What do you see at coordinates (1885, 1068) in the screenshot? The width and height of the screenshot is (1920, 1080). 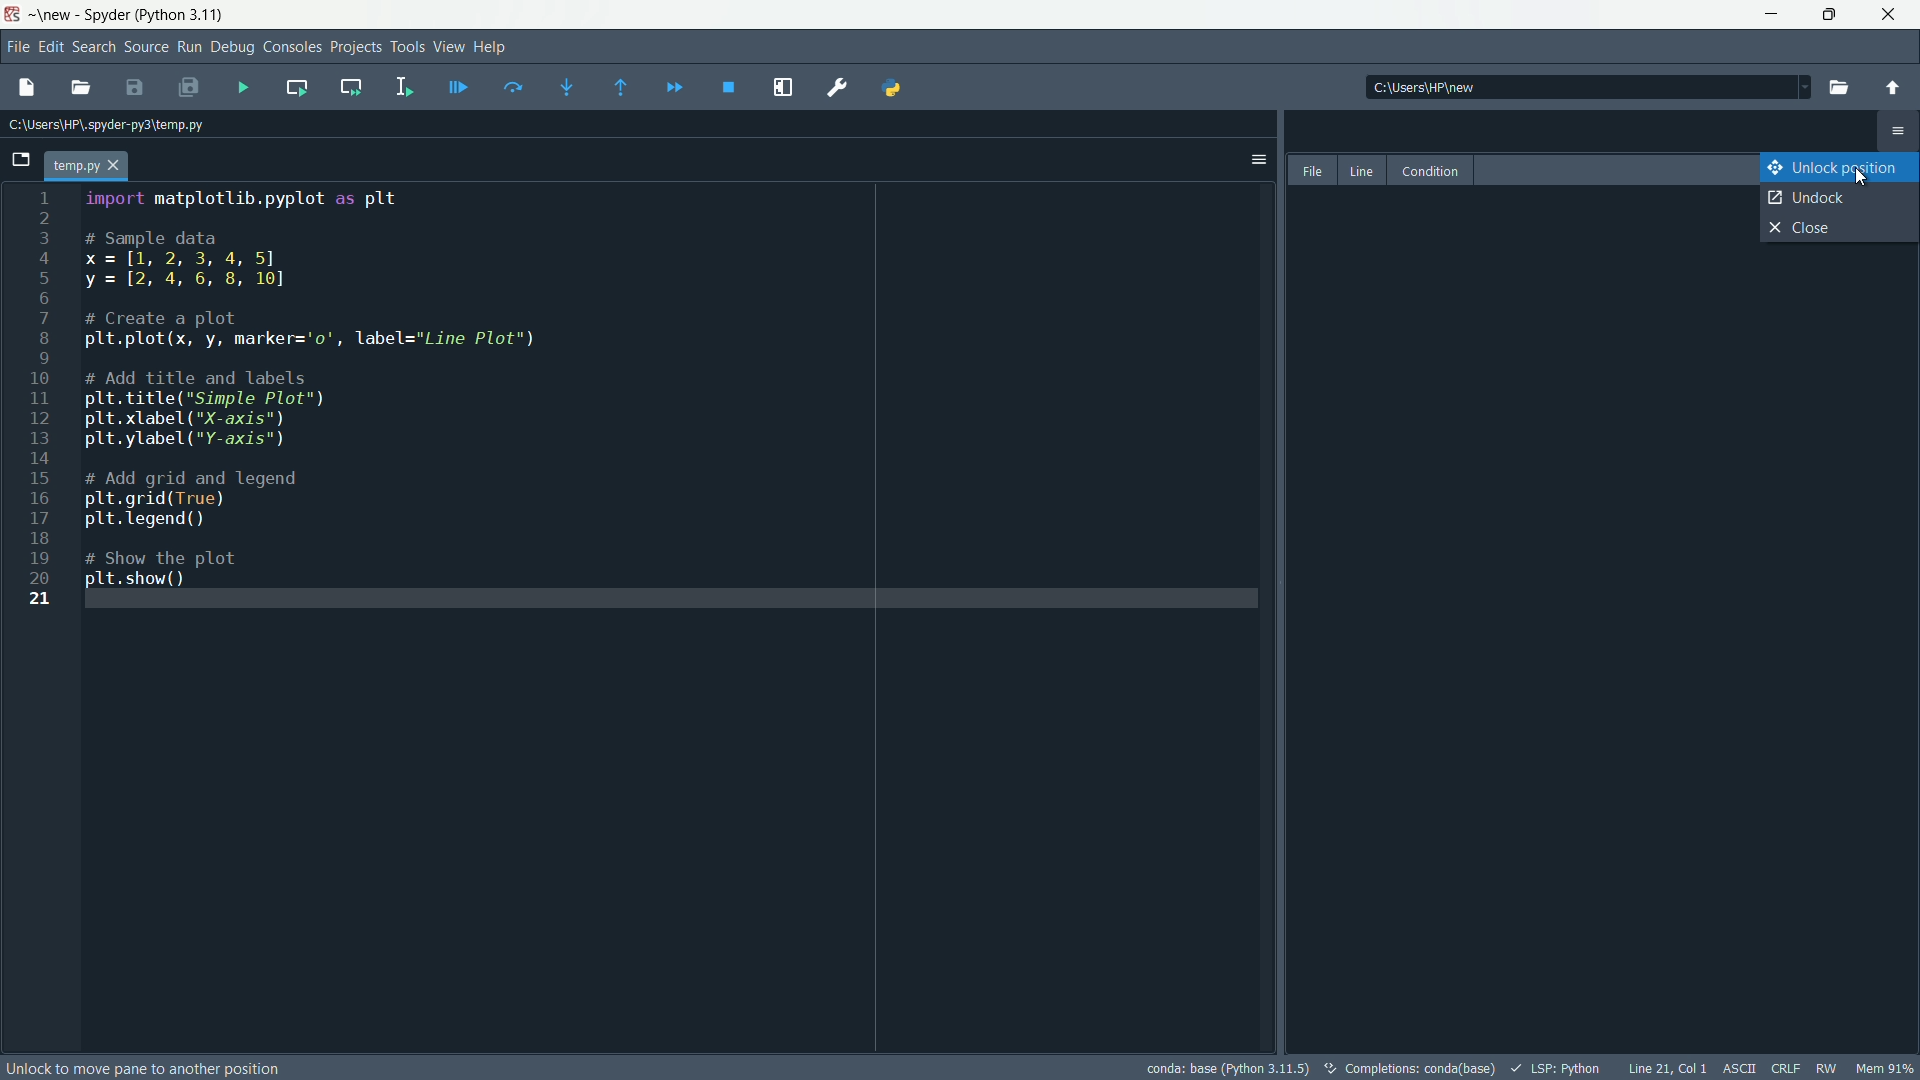 I see `mem 91%` at bounding box center [1885, 1068].